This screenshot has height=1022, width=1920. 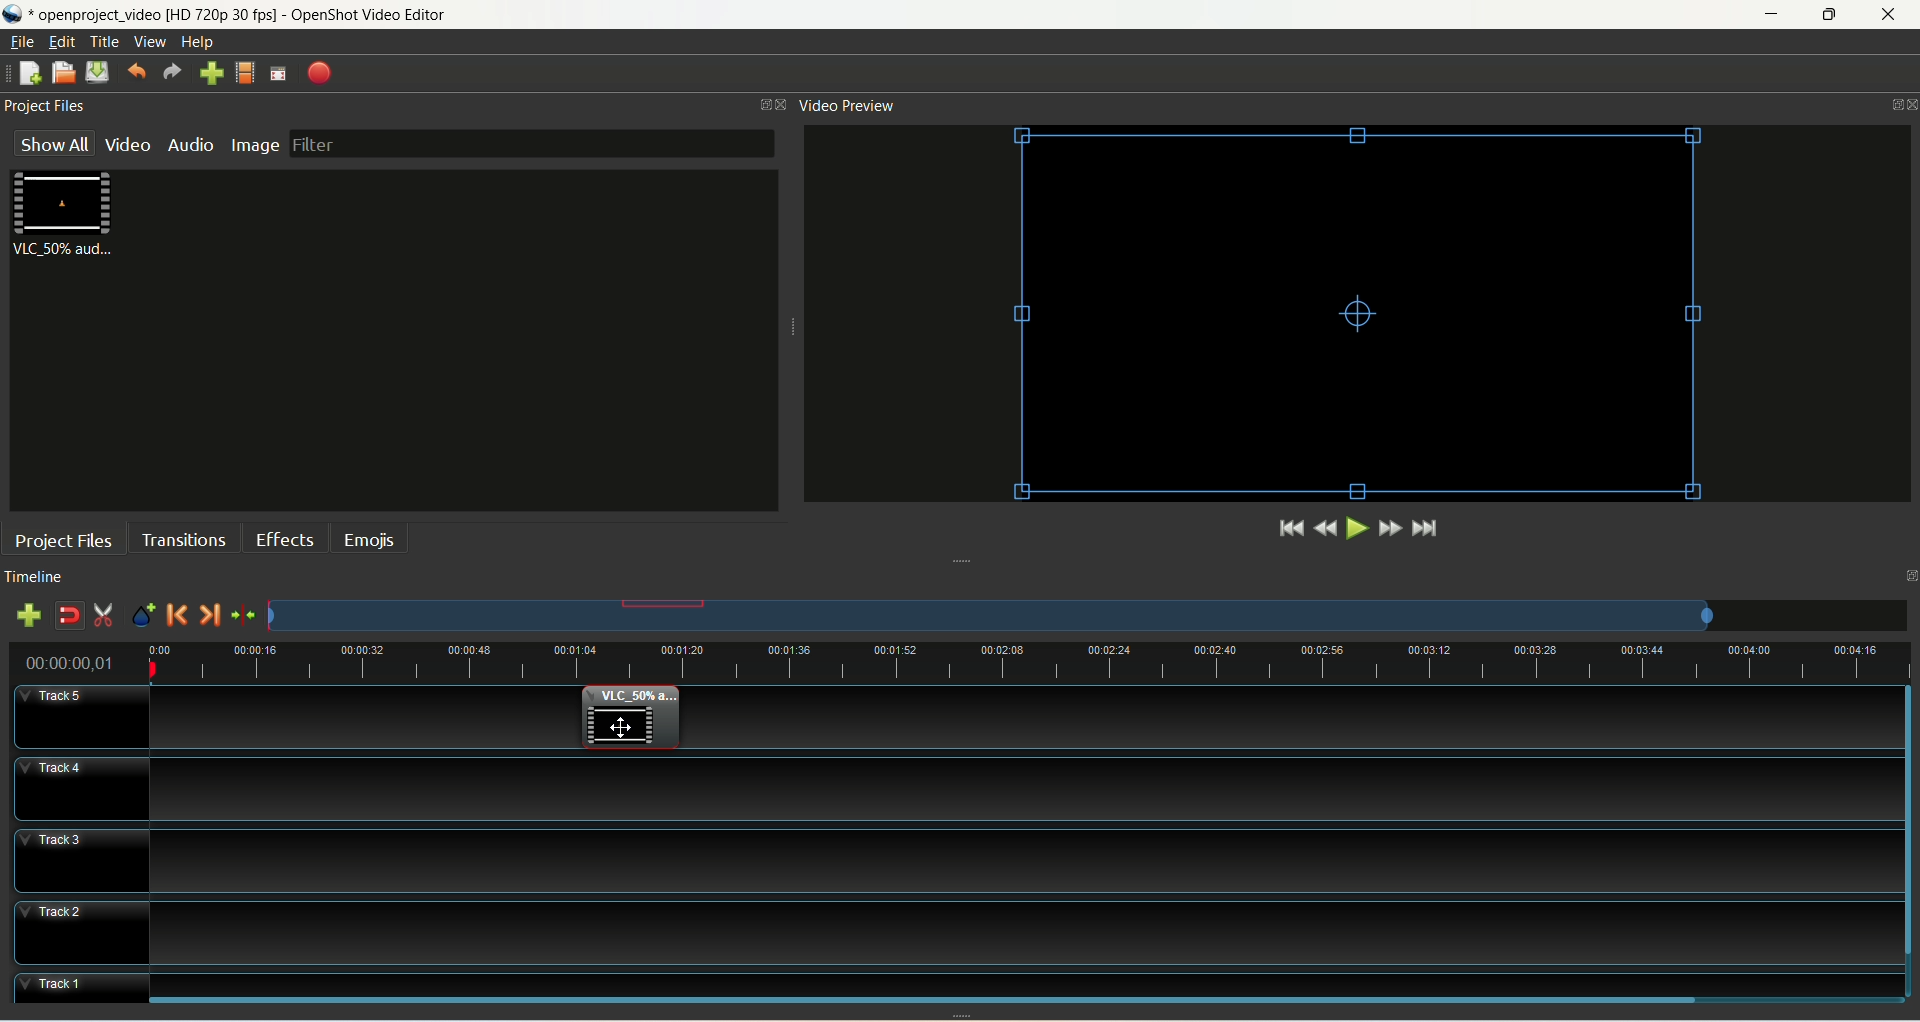 What do you see at coordinates (31, 72) in the screenshot?
I see `new project` at bounding box center [31, 72].